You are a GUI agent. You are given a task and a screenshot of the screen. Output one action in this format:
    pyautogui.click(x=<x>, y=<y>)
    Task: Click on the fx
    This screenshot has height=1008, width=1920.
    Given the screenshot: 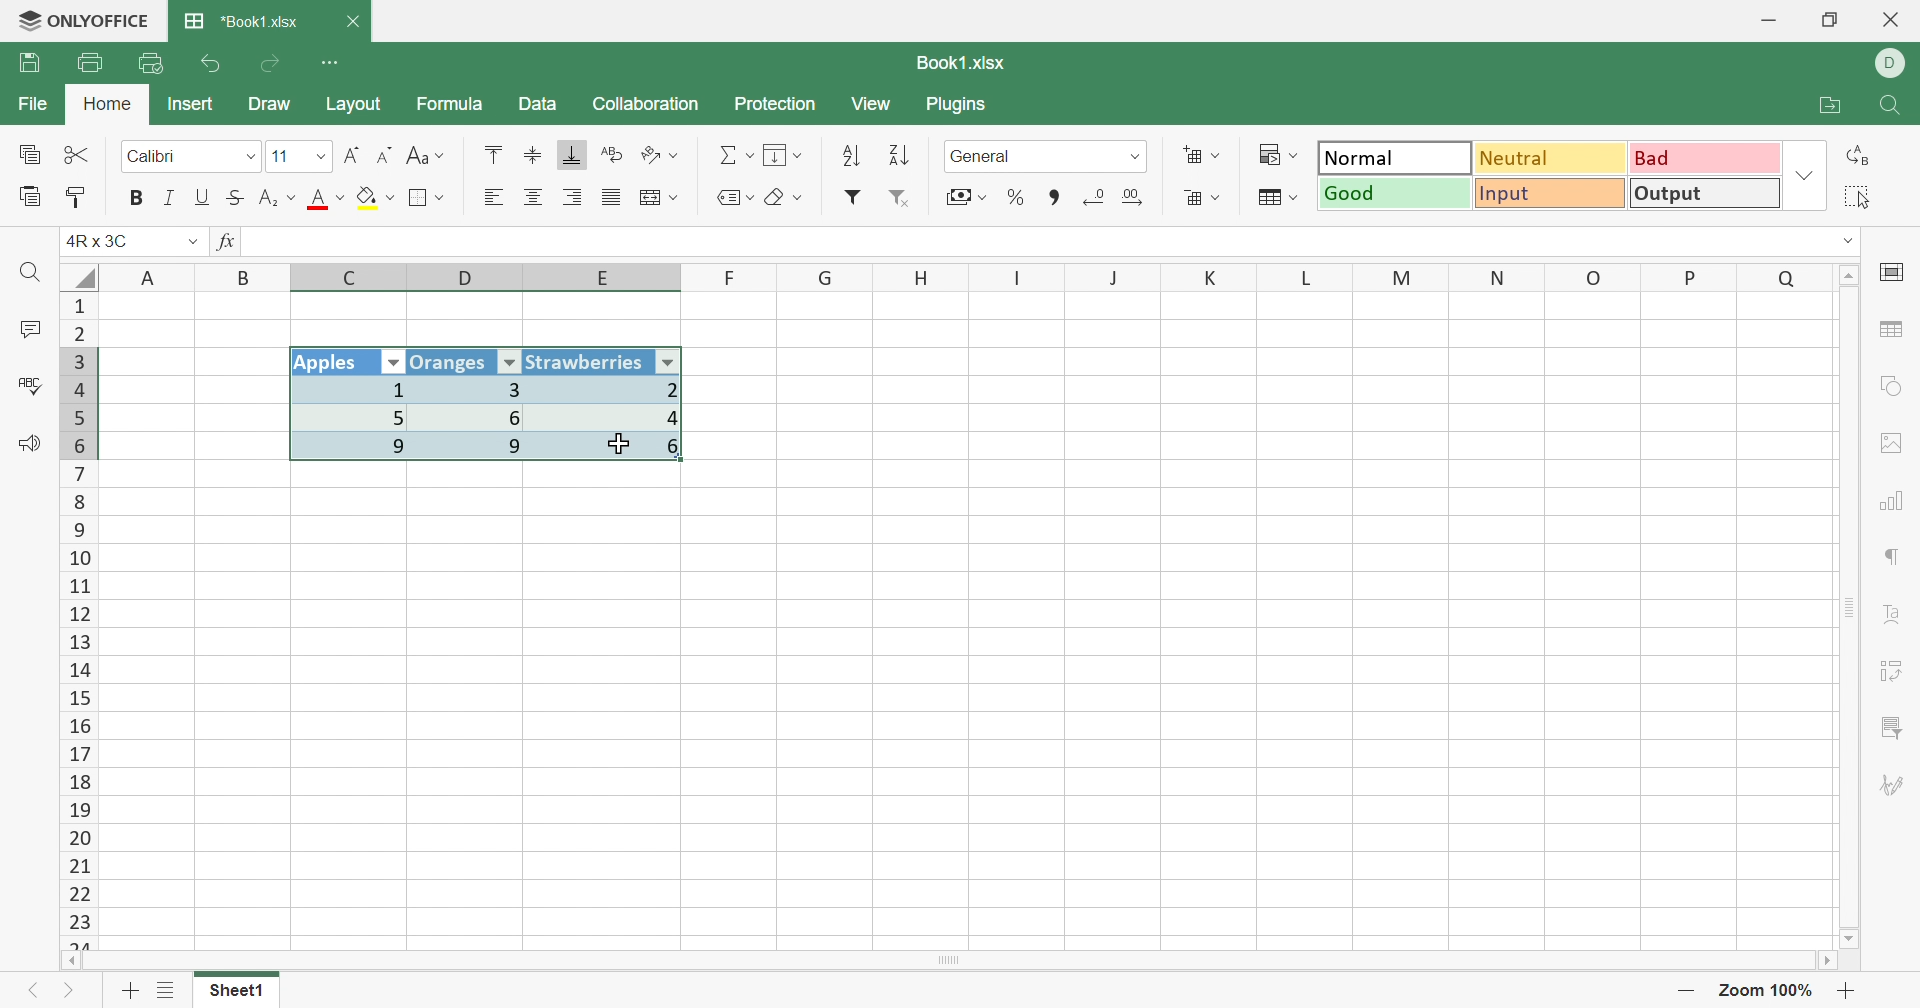 What is the action you would take?
    pyautogui.click(x=227, y=243)
    